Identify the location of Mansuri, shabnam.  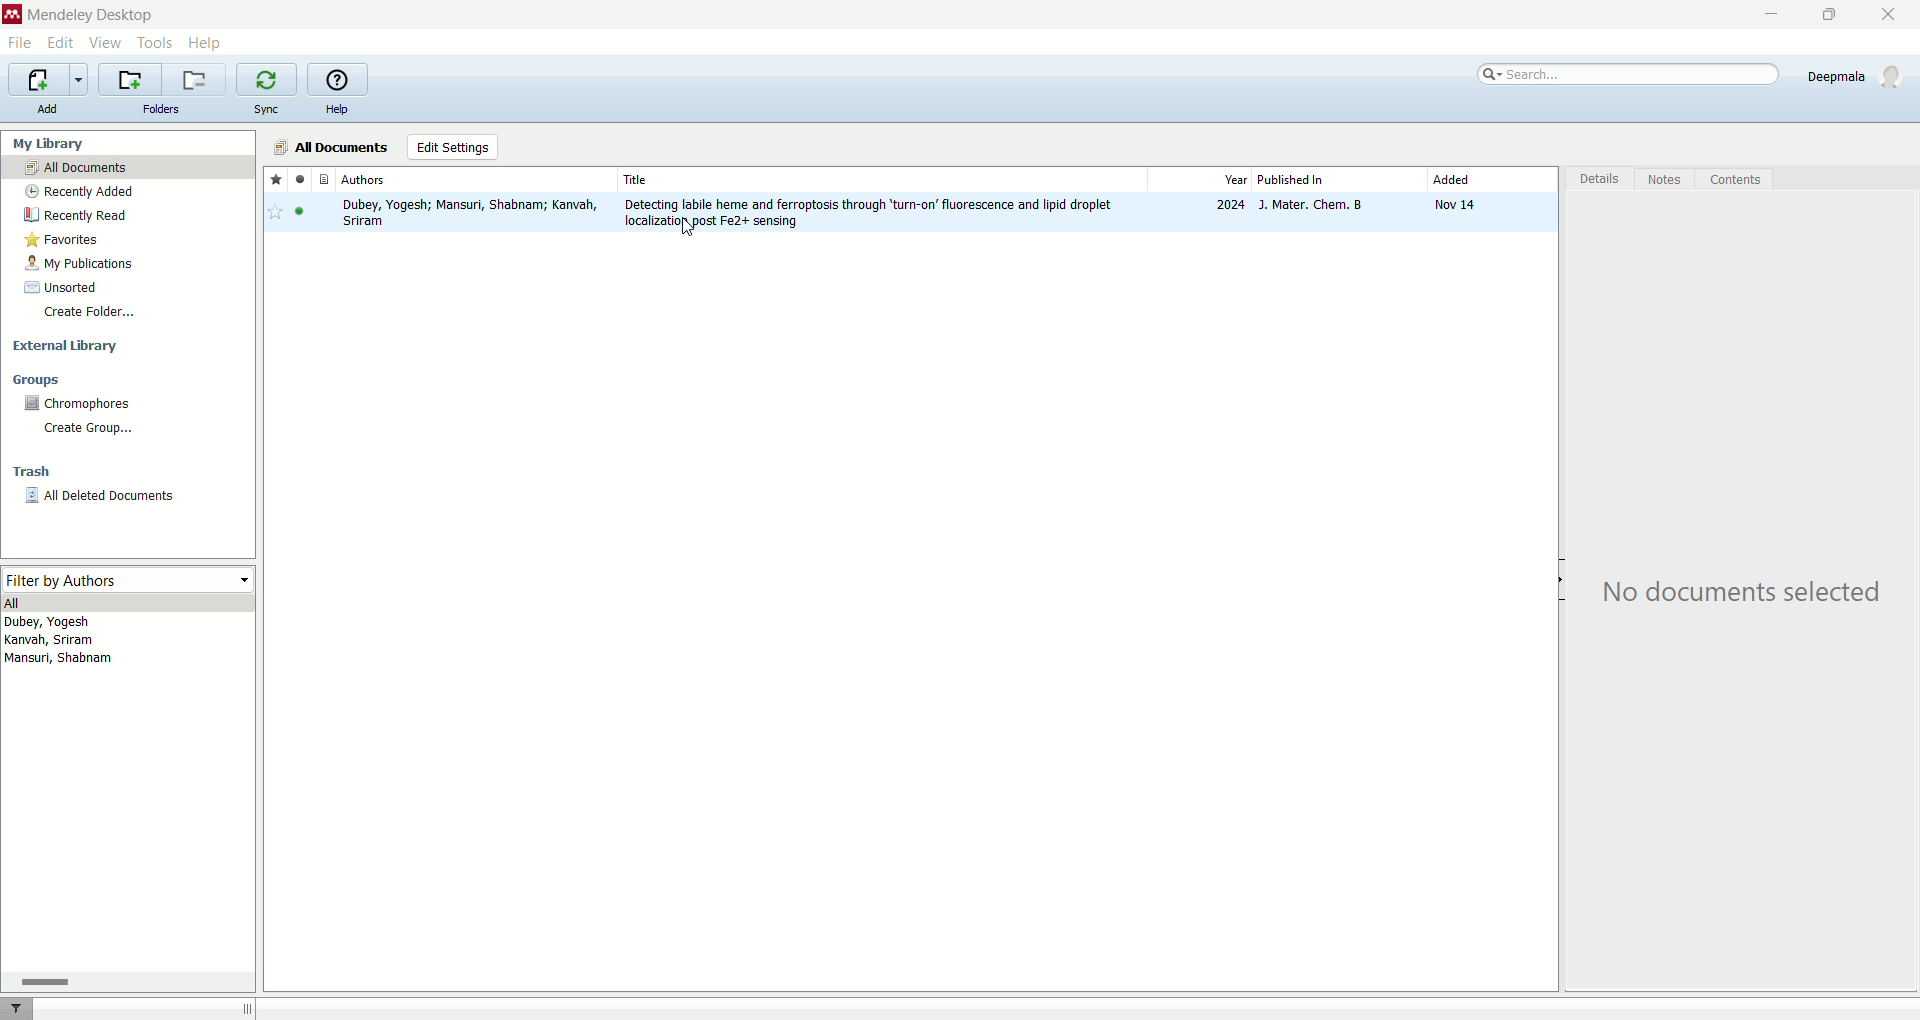
(62, 660).